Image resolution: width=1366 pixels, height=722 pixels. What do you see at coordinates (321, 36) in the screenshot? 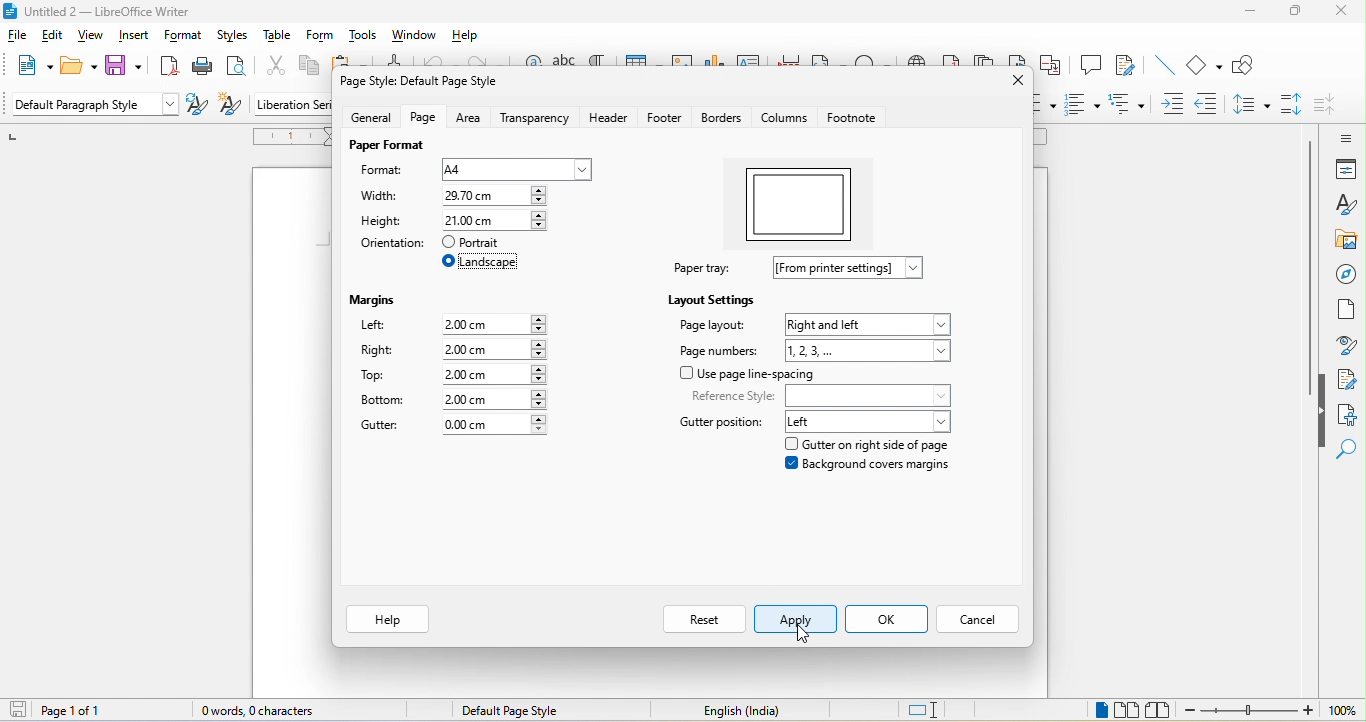
I see `form` at bounding box center [321, 36].